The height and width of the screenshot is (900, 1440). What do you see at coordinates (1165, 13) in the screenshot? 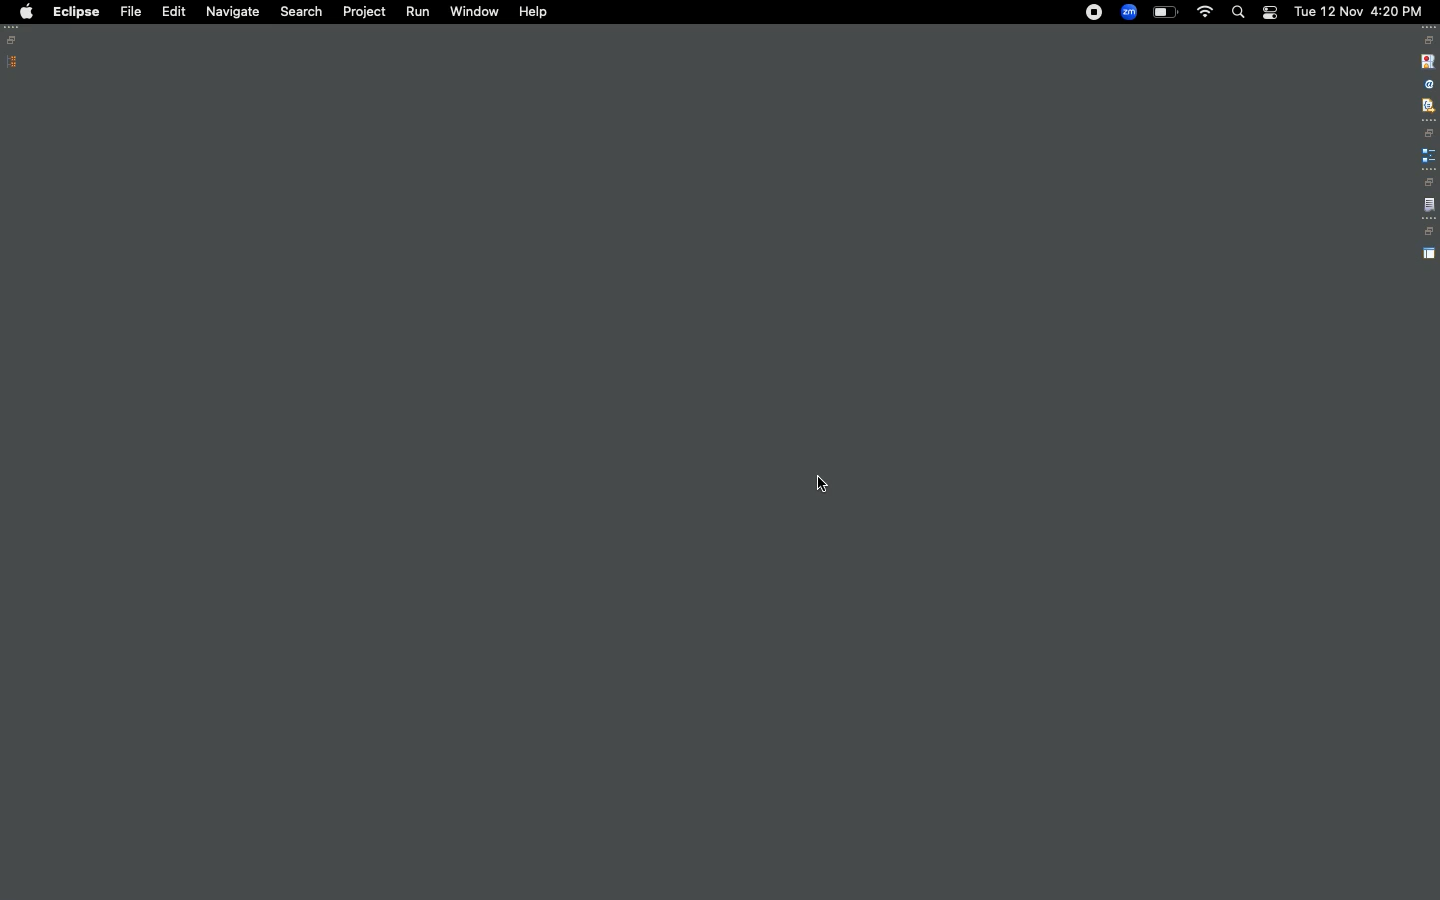
I see `Charge` at bounding box center [1165, 13].